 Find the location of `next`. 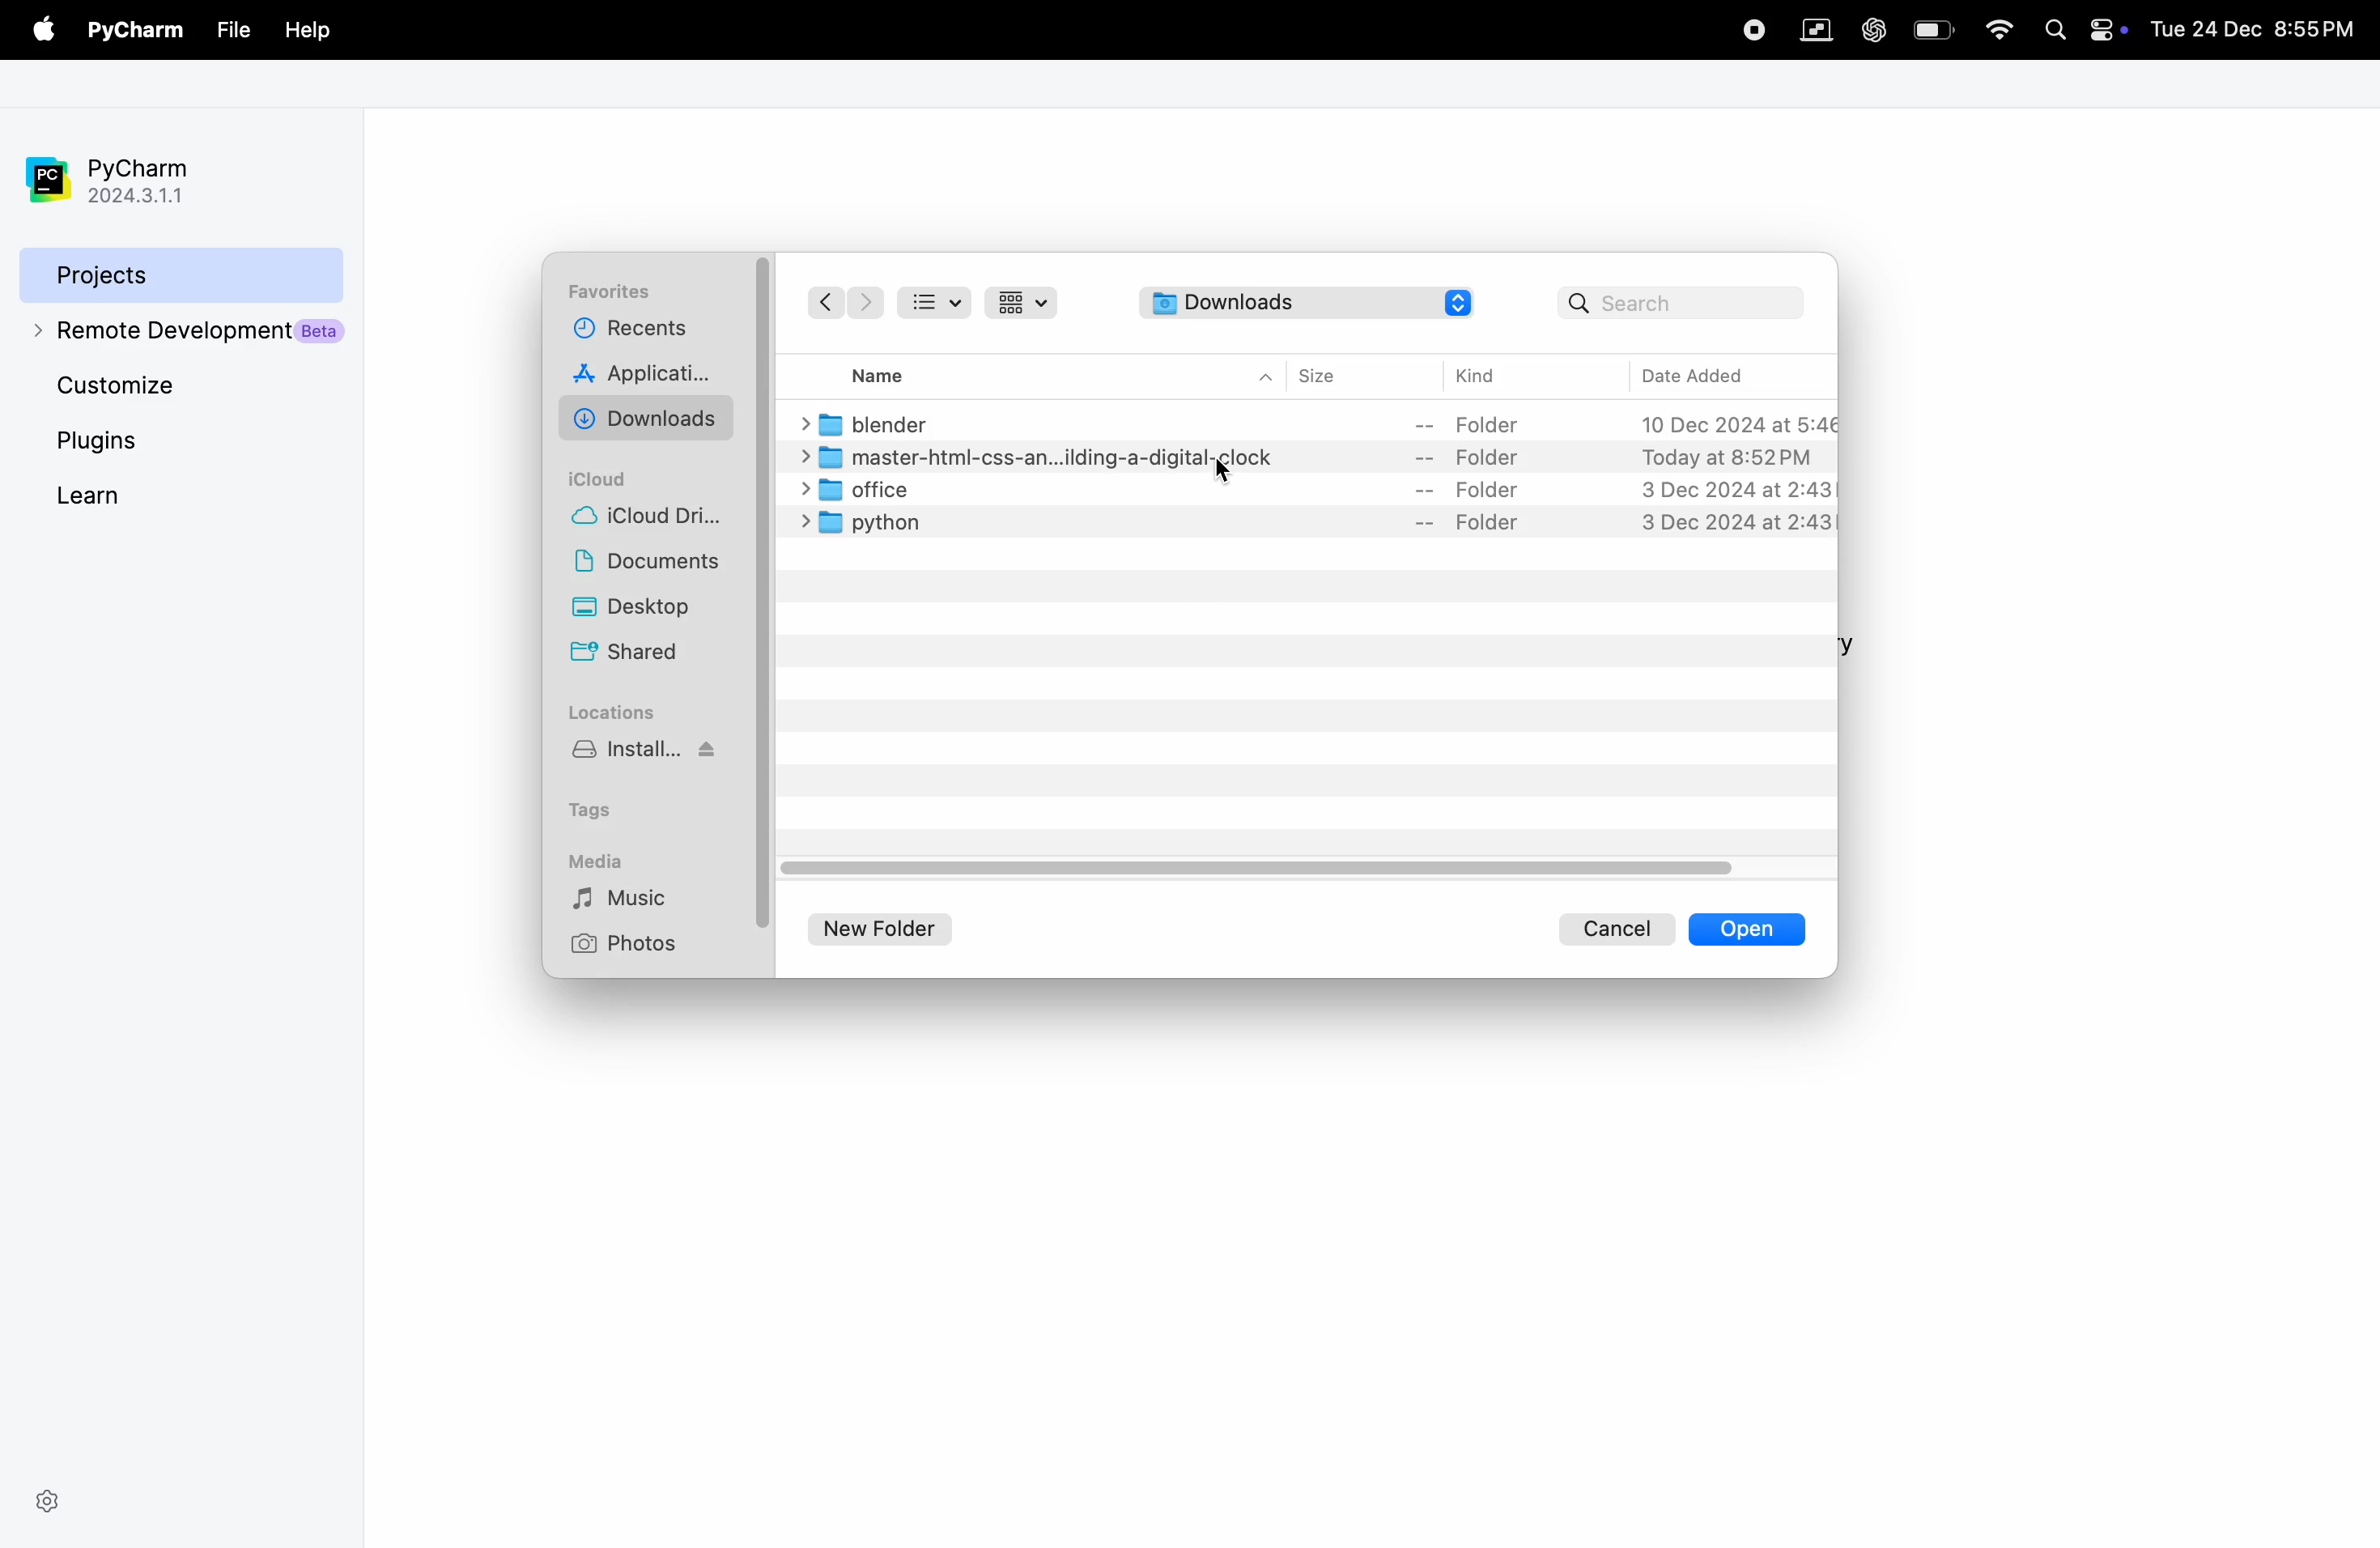

next is located at coordinates (866, 303).